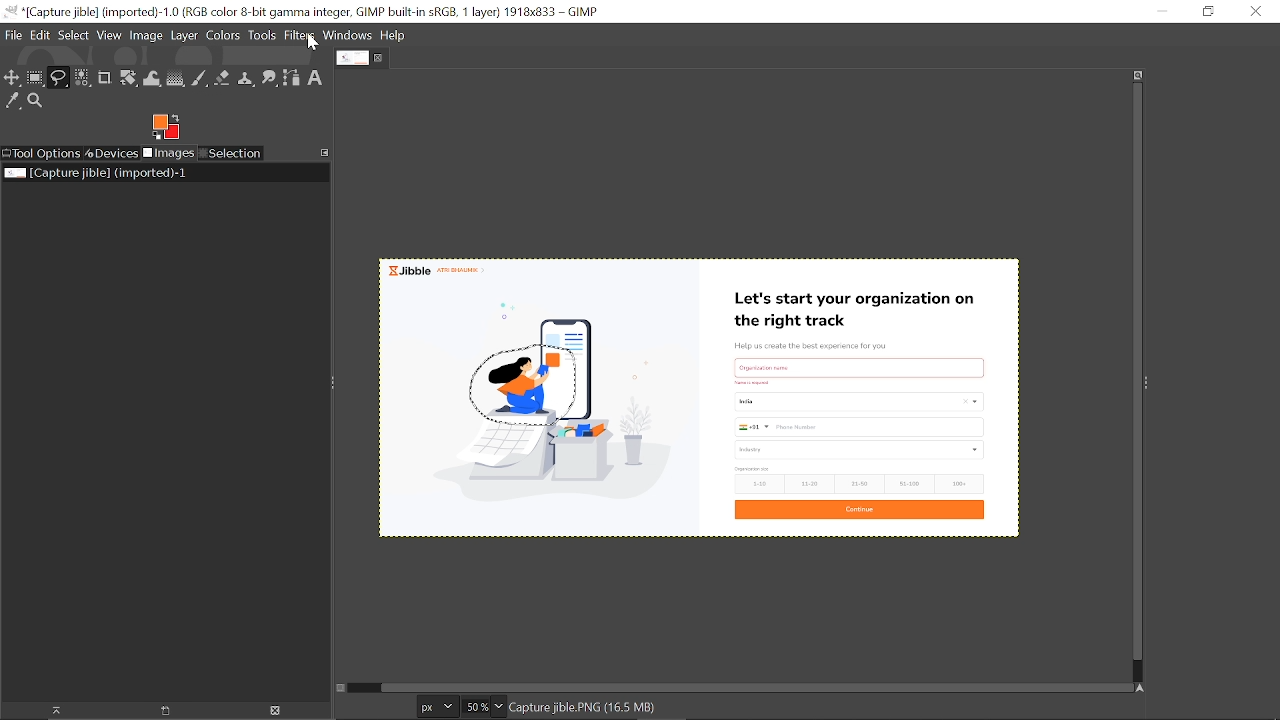  Describe the element at coordinates (339, 688) in the screenshot. I see `Toggle quick mask on/off` at that location.